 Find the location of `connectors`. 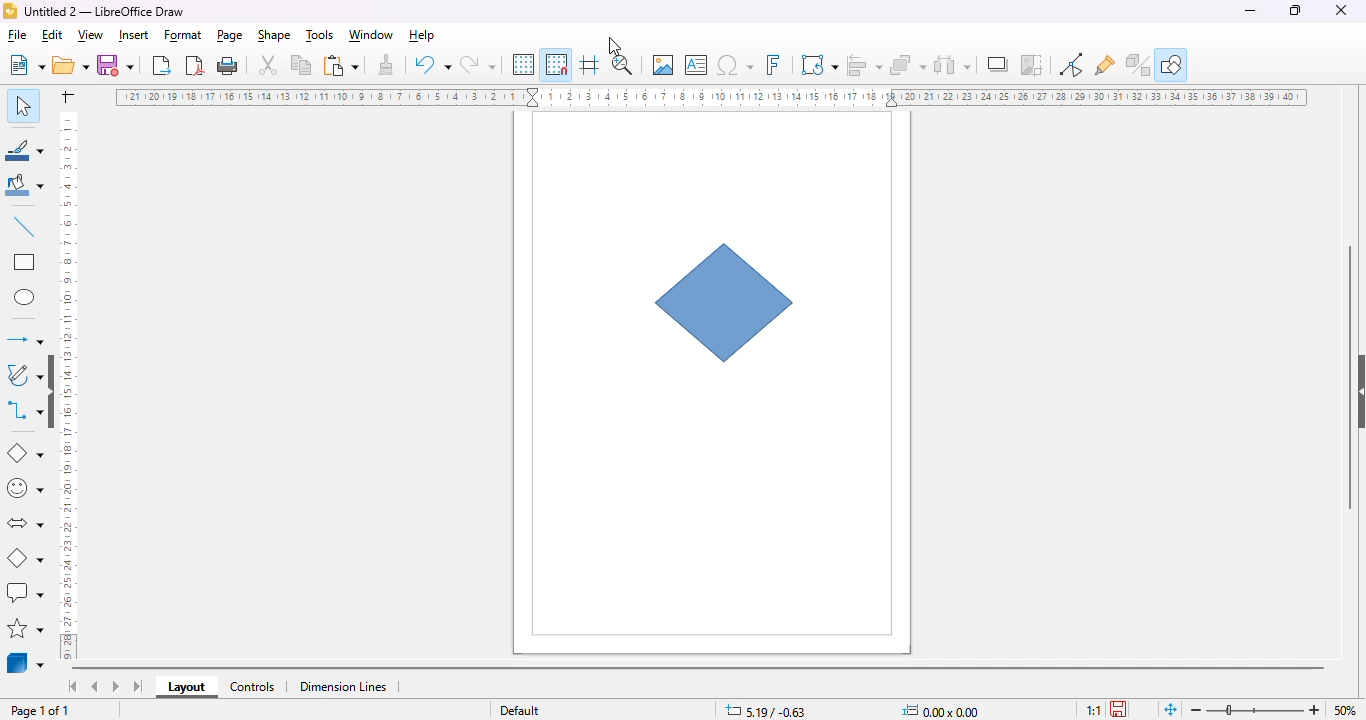

connectors is located at coordinates (25, 411).